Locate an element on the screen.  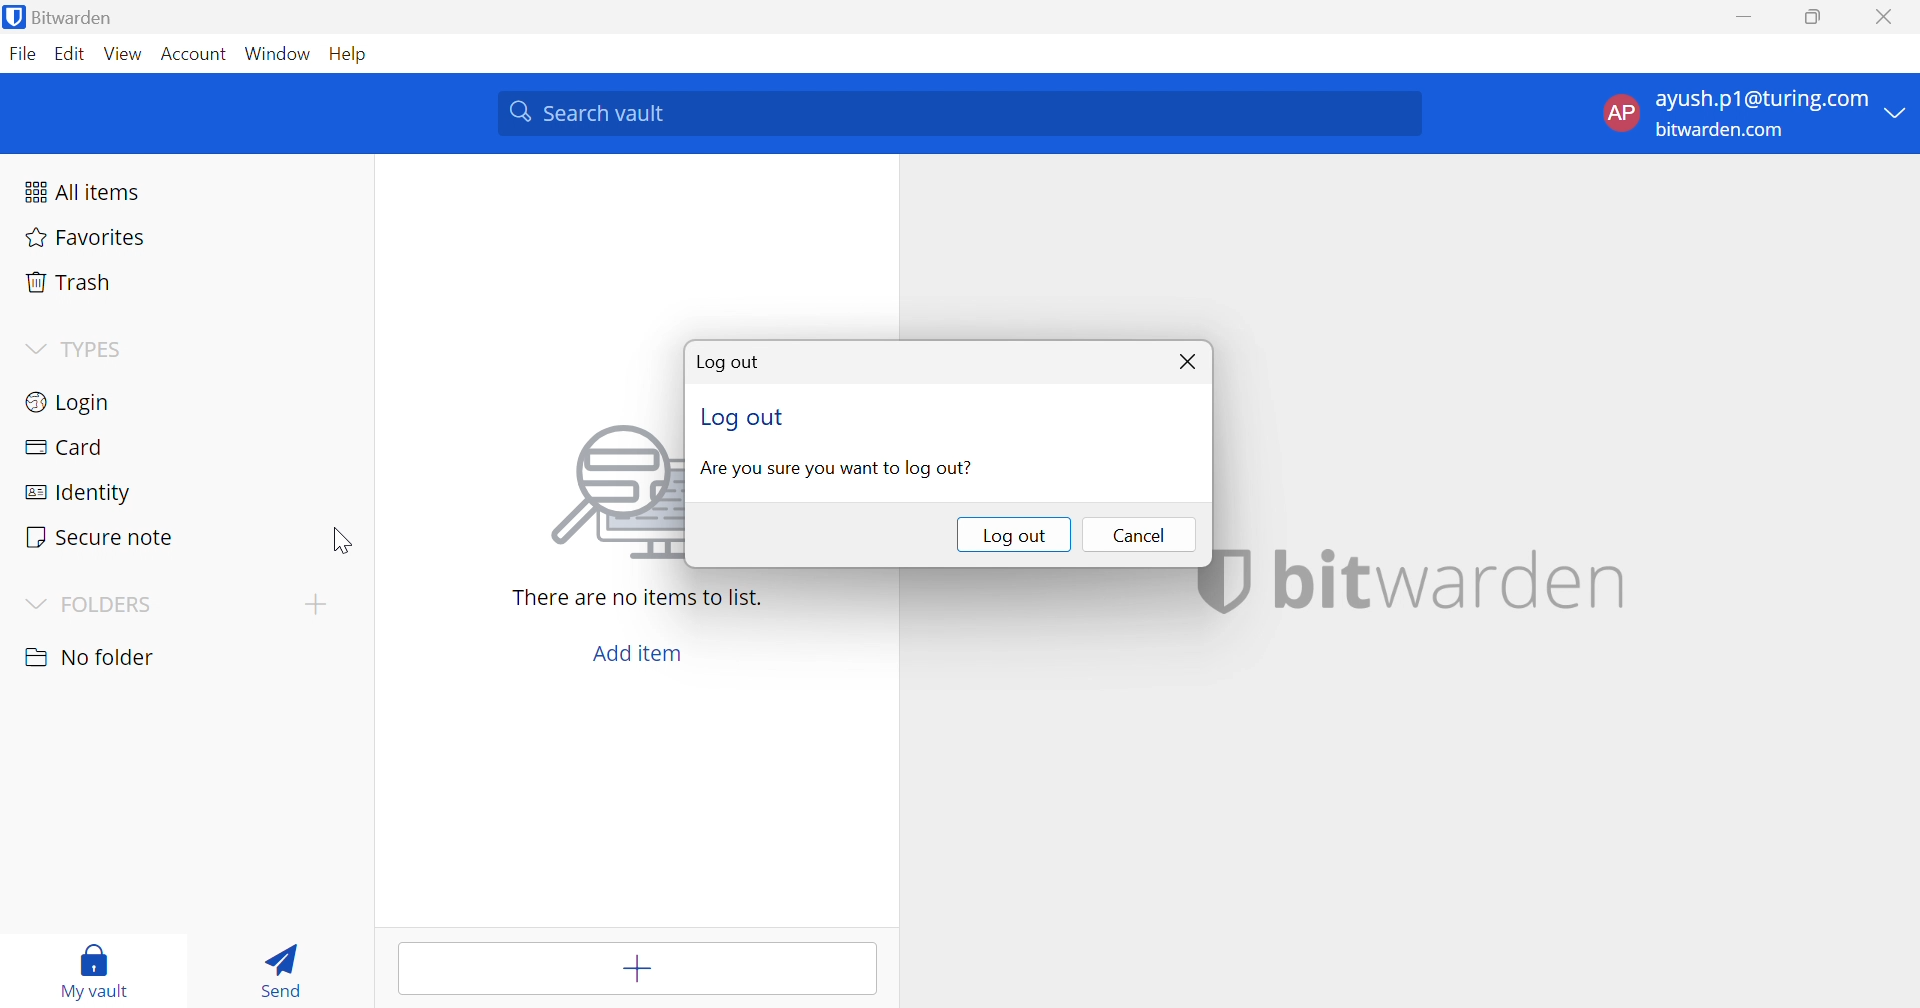
Cursor is located at coordinates (344, 539).